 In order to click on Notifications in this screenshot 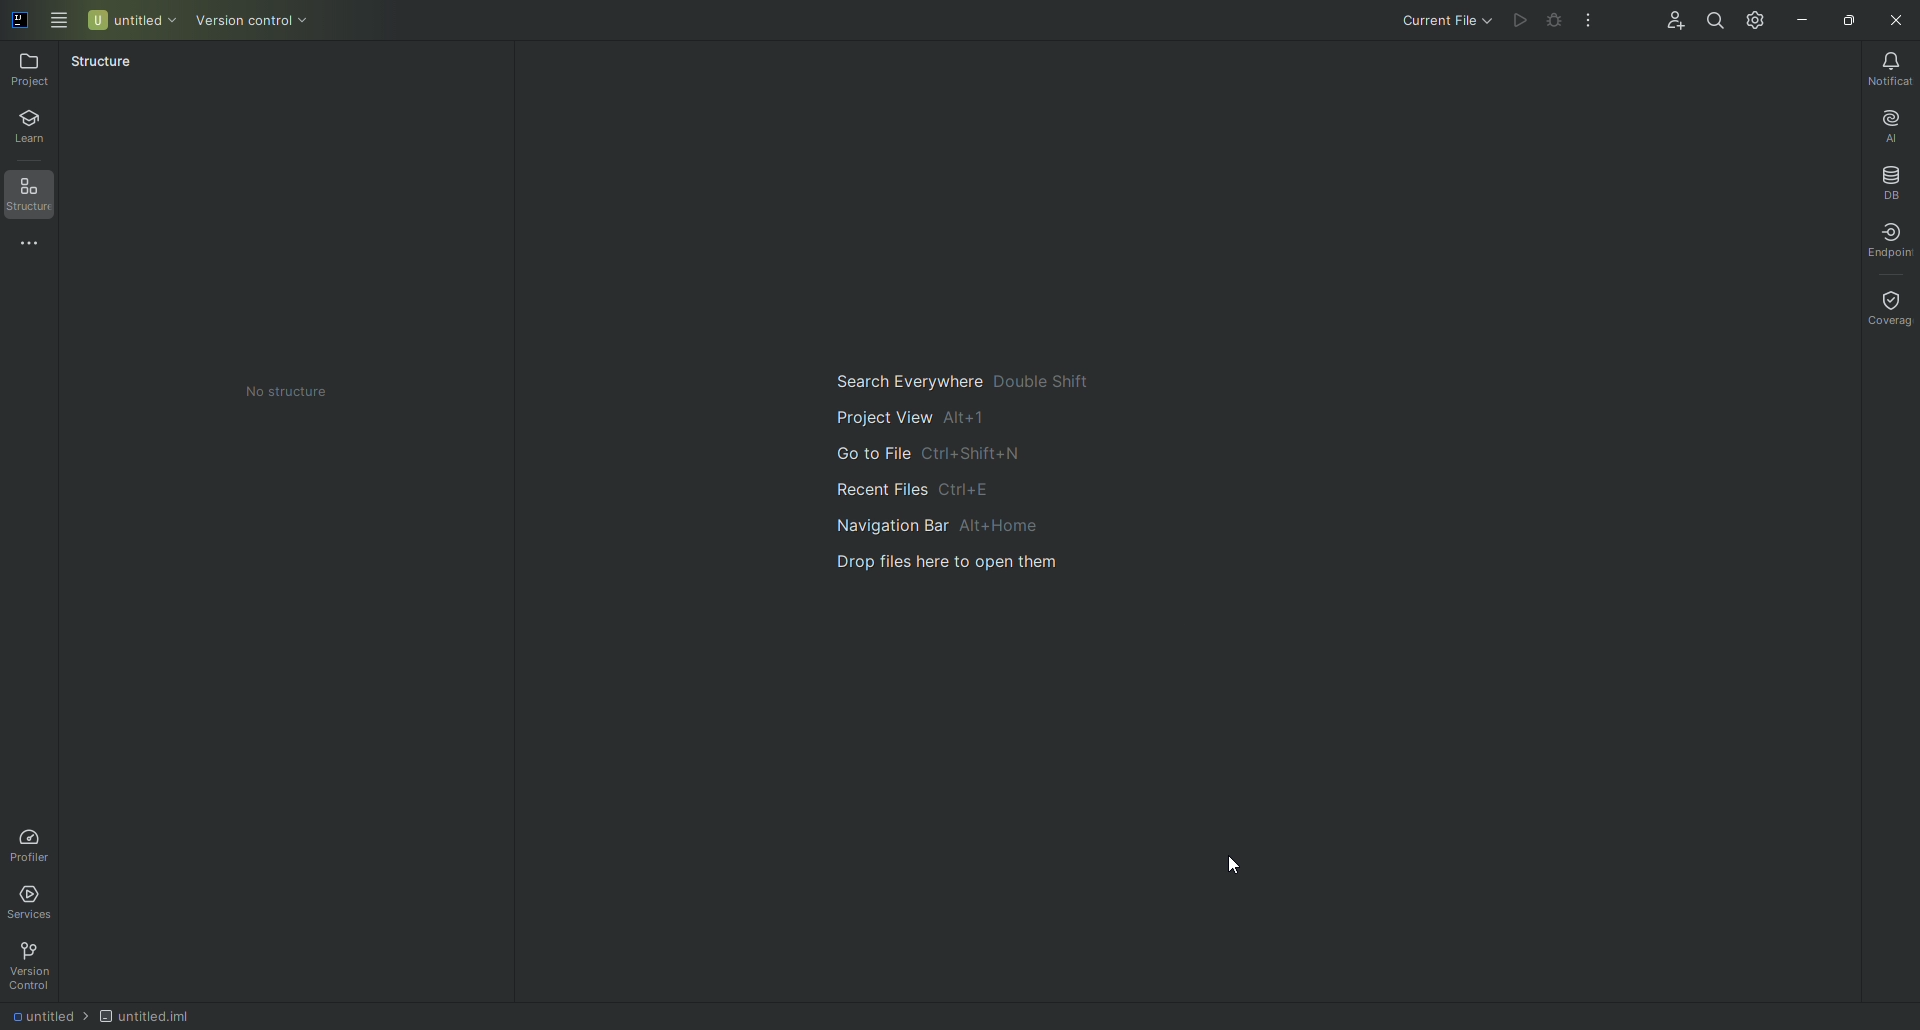, I will do `click(1887, 66)`.